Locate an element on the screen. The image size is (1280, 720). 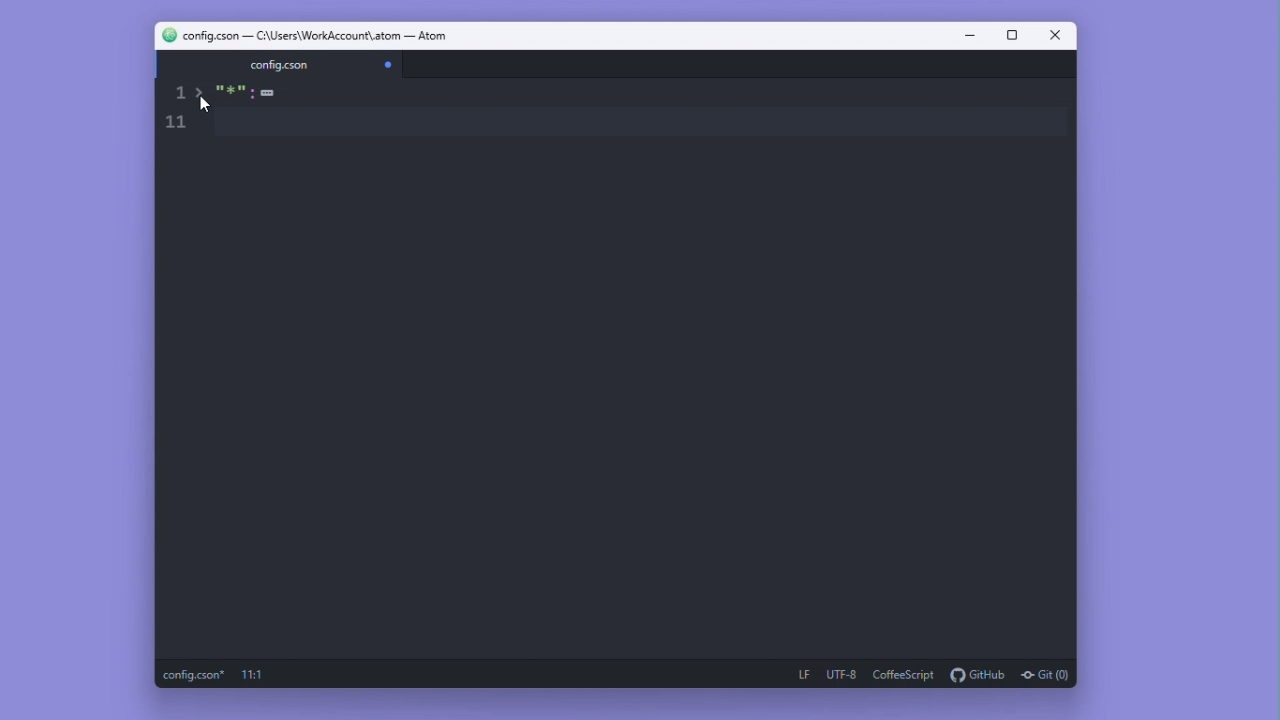
LF is located at coordinates (804, 672).